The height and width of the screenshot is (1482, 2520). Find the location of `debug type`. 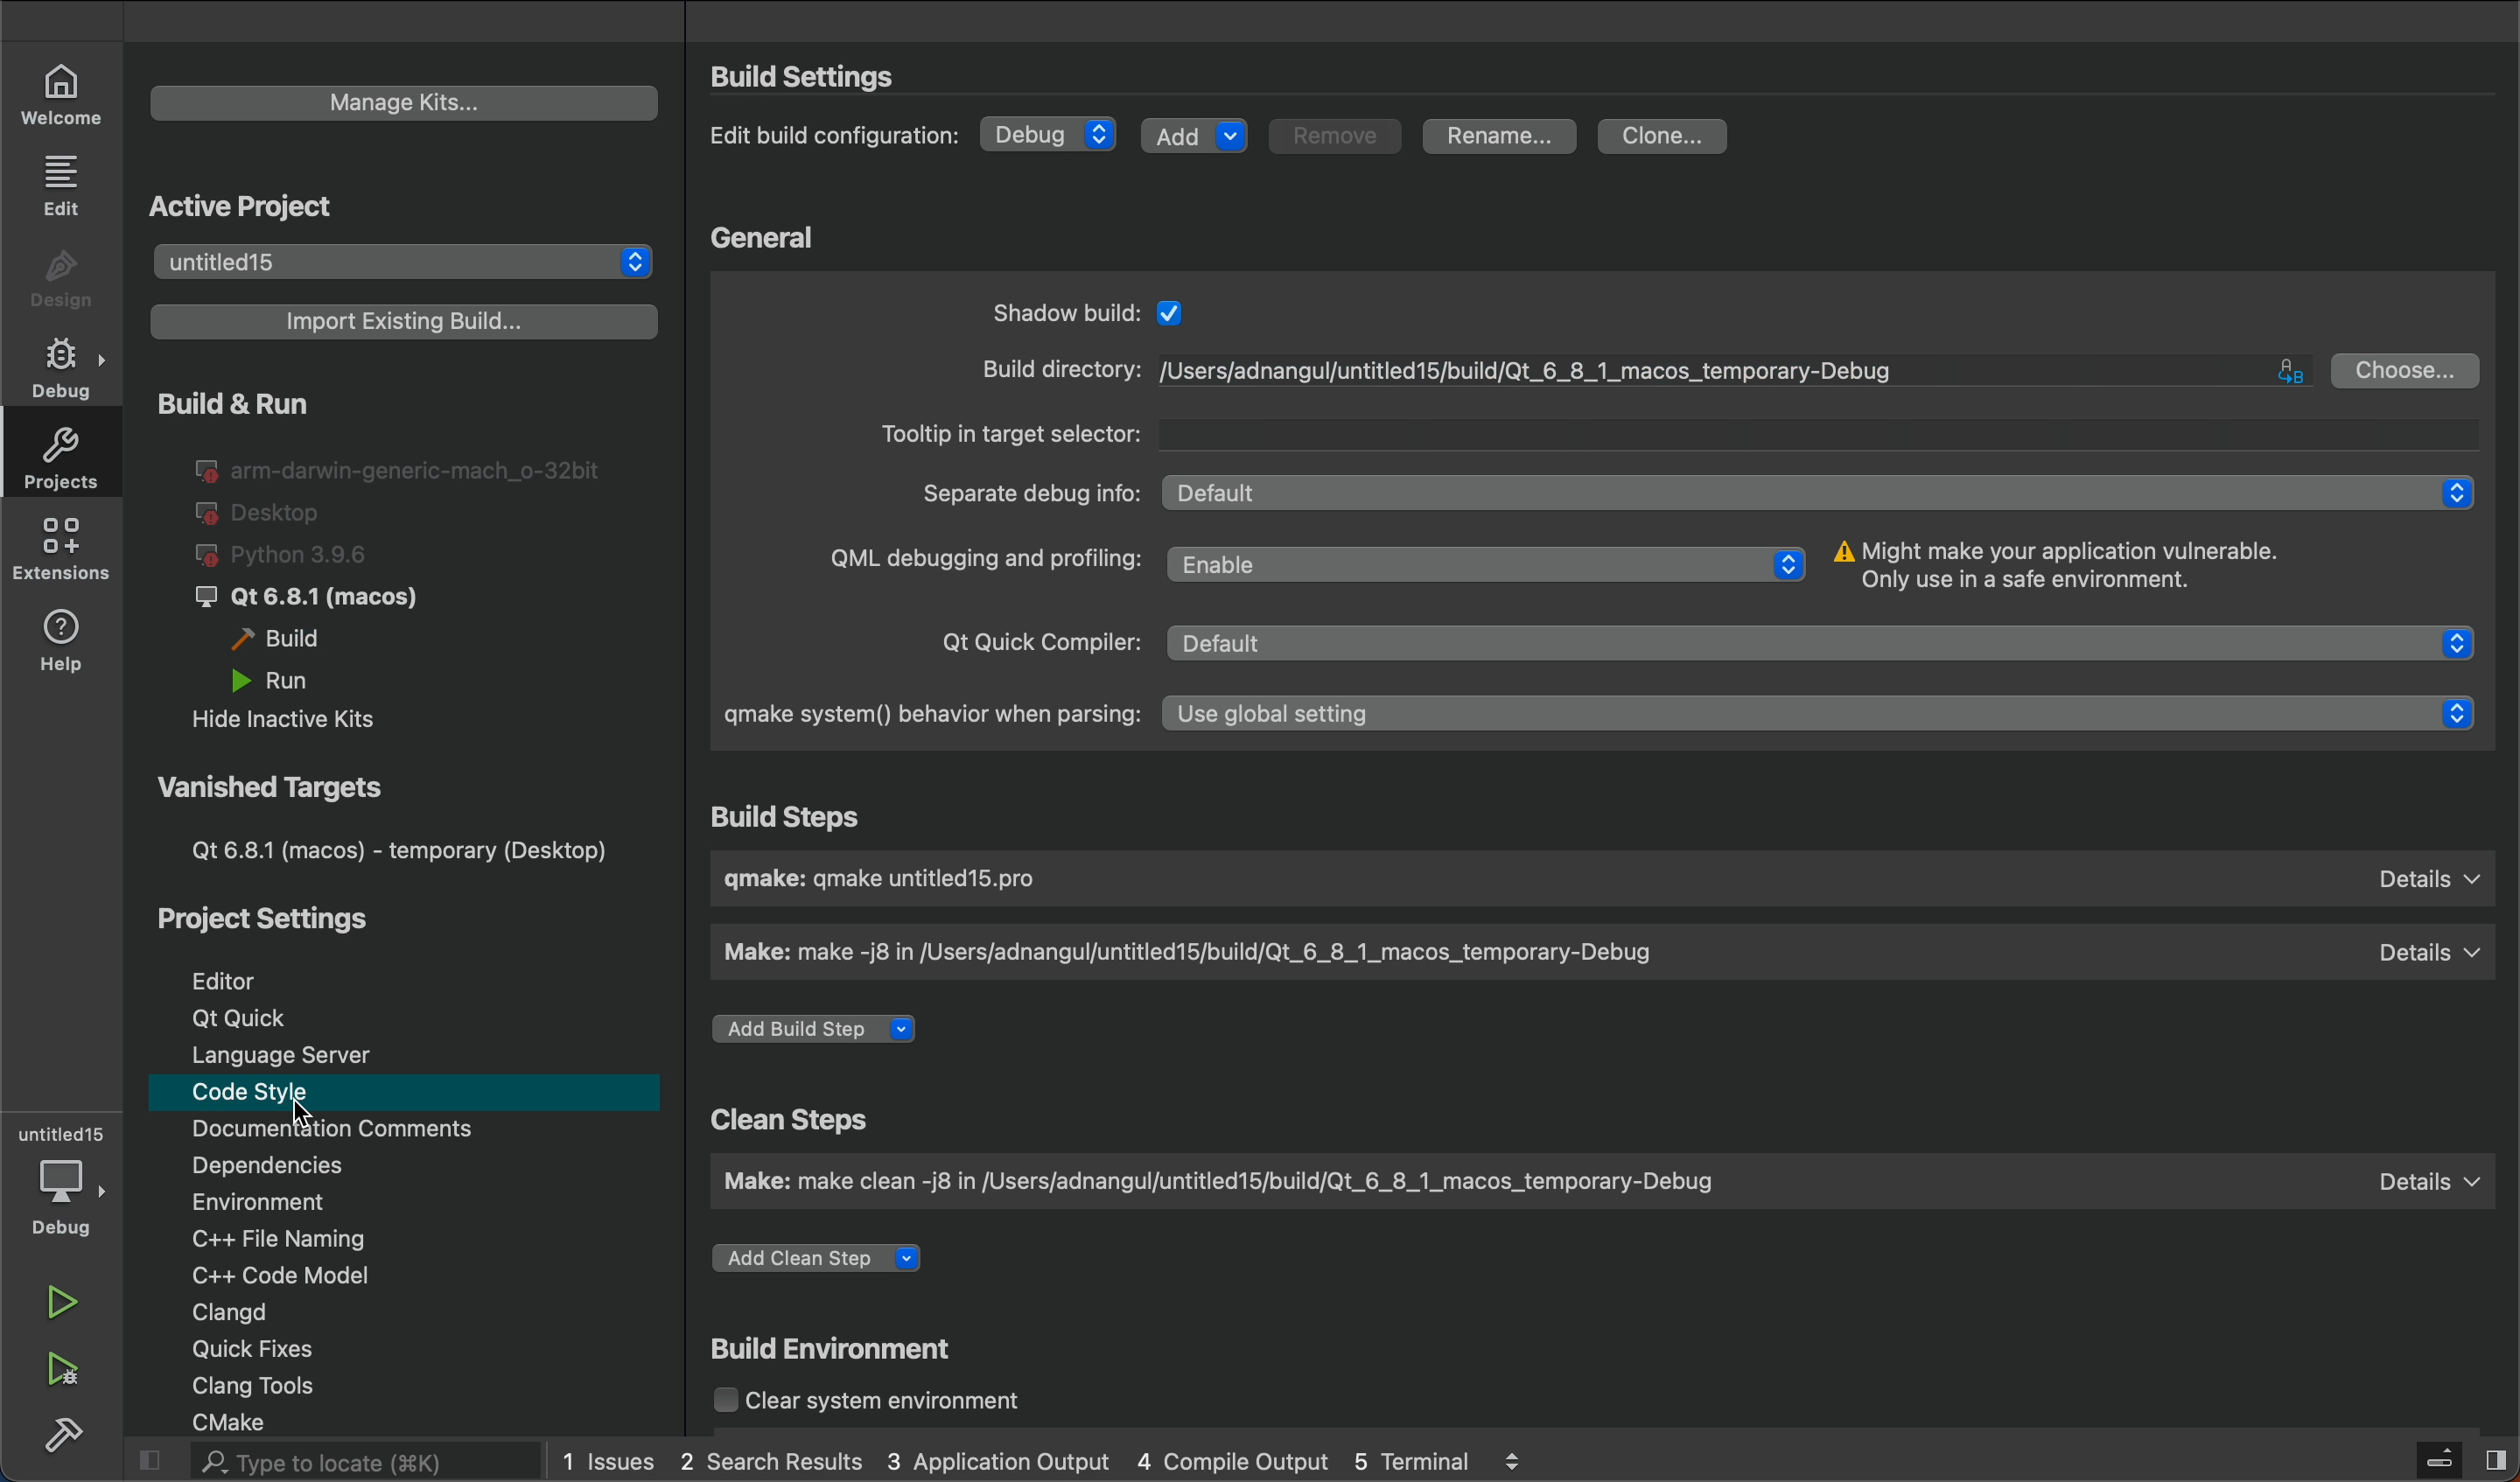

debug type is located at coordinates (1607, 949).